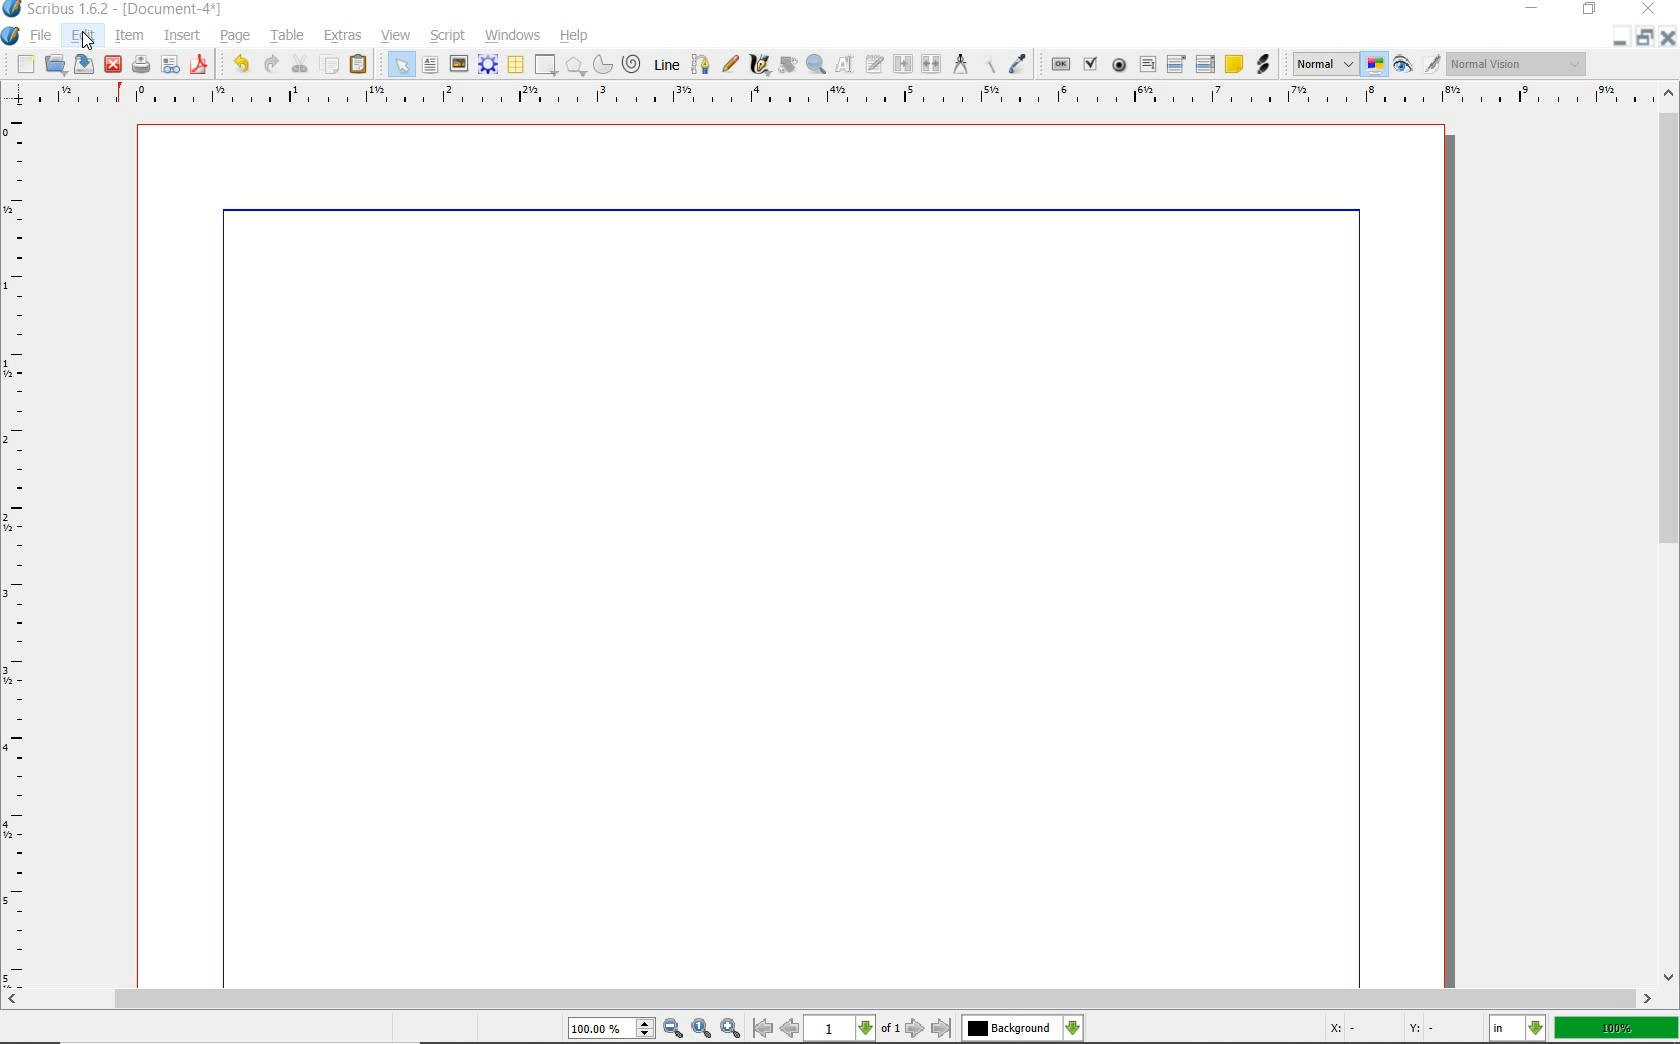 This screenshot has width=1680, height=1044. Describe the element at coordinates (890, 1029) in the screenshot. I see `of 1` at that location.